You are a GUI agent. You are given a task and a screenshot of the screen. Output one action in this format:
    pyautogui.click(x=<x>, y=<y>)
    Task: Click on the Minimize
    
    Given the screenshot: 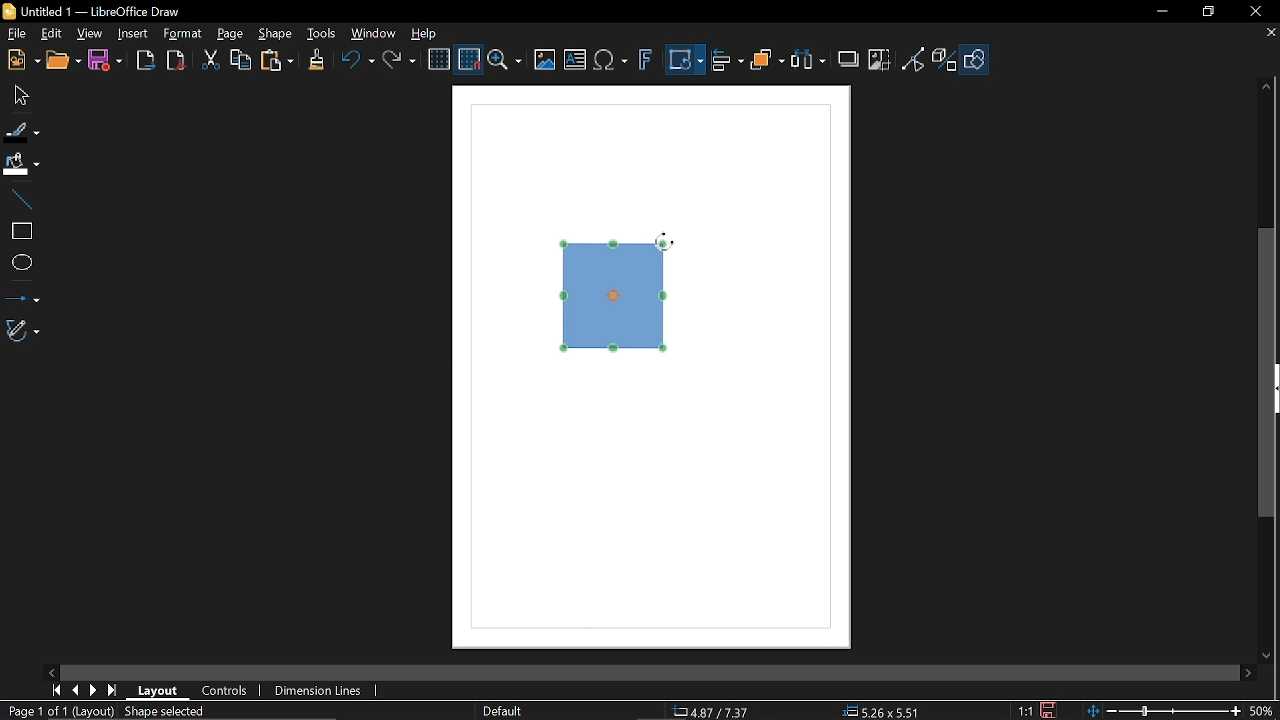 What is the action you would take?
    pyautogui.click(x=1160, y=11)
    